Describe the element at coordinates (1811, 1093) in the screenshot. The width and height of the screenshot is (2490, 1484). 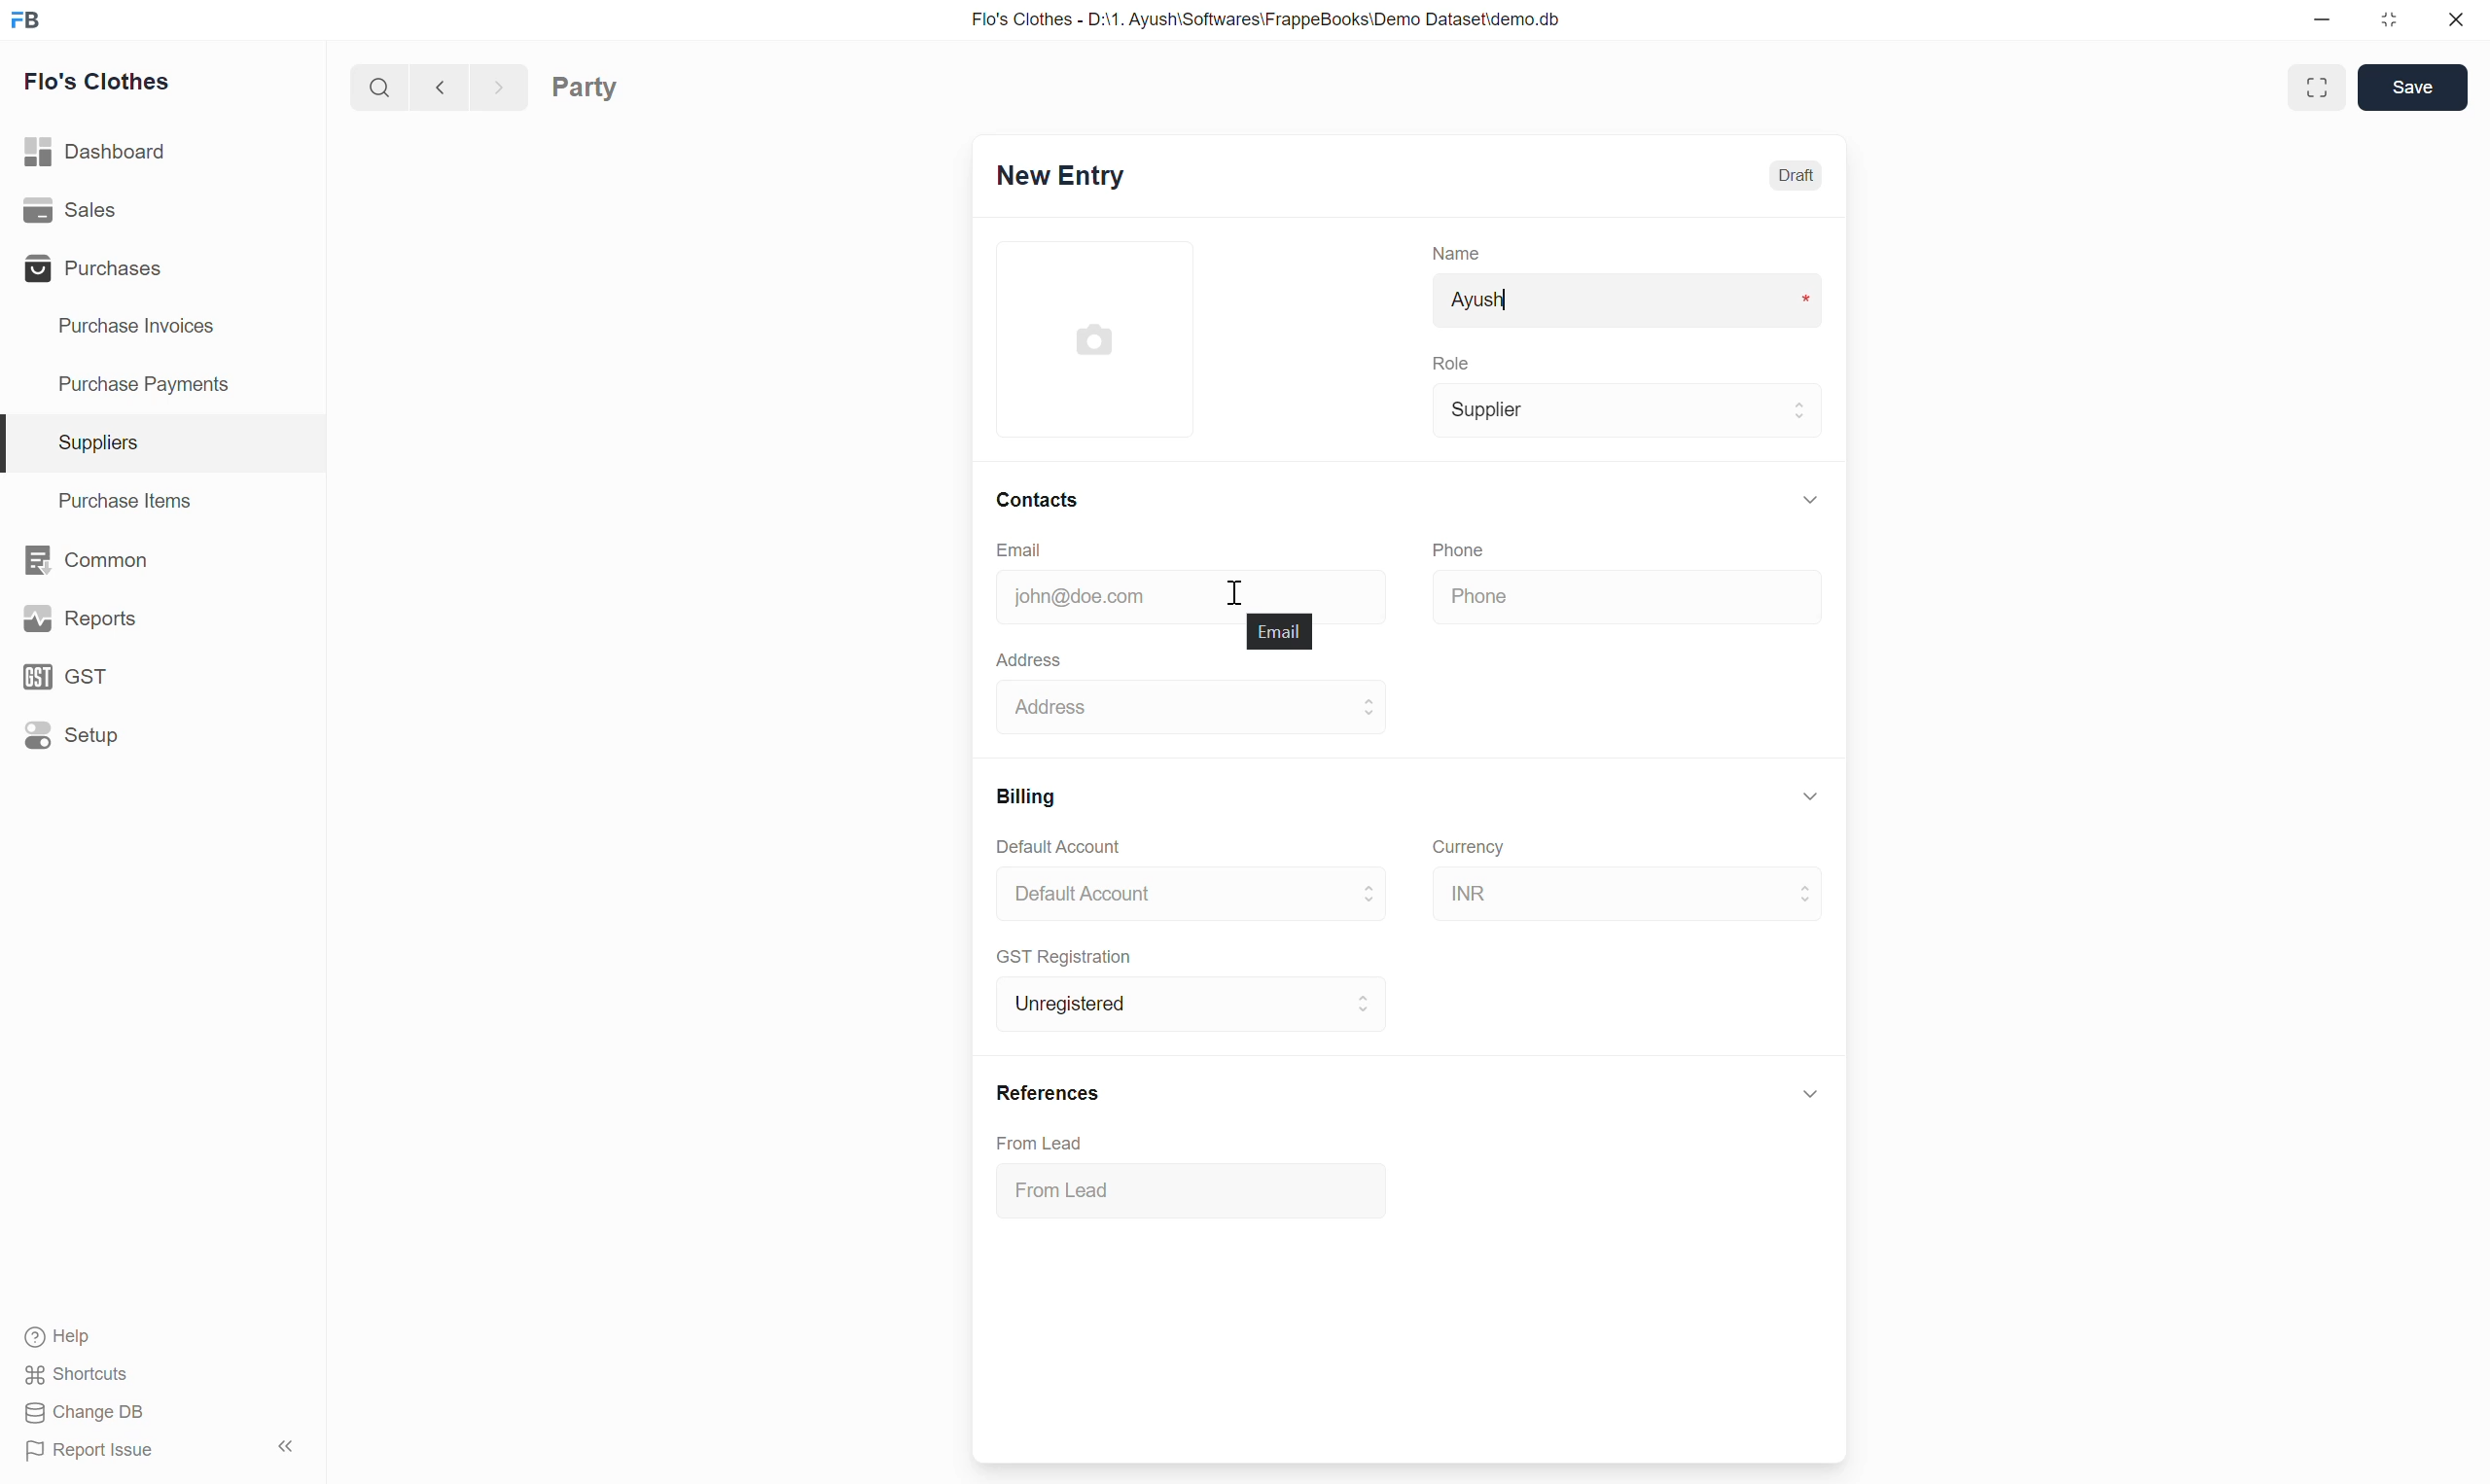
I see `Click to collapse` at that location.